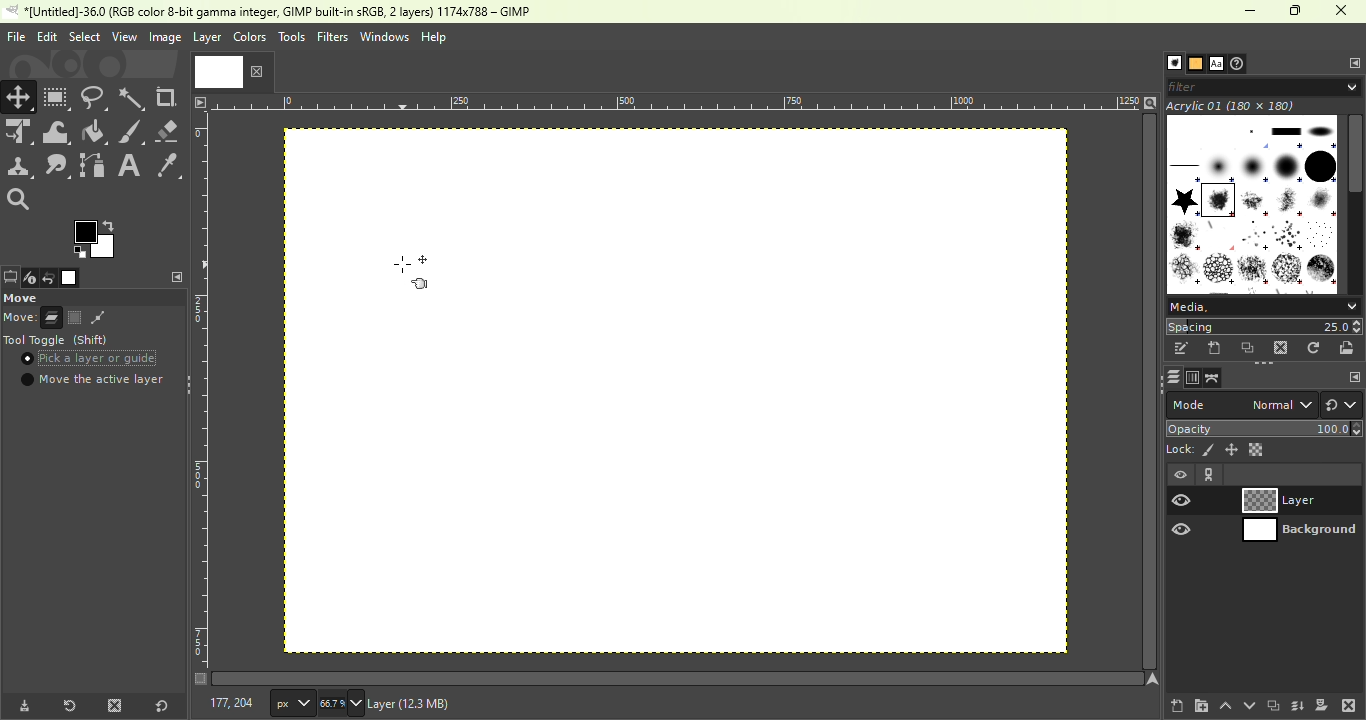 The width and height of the screenshot is (1366, 720). Describe the element at coordinates (67, 706) in the screenshot. I see `Restore tool preset` at that location.